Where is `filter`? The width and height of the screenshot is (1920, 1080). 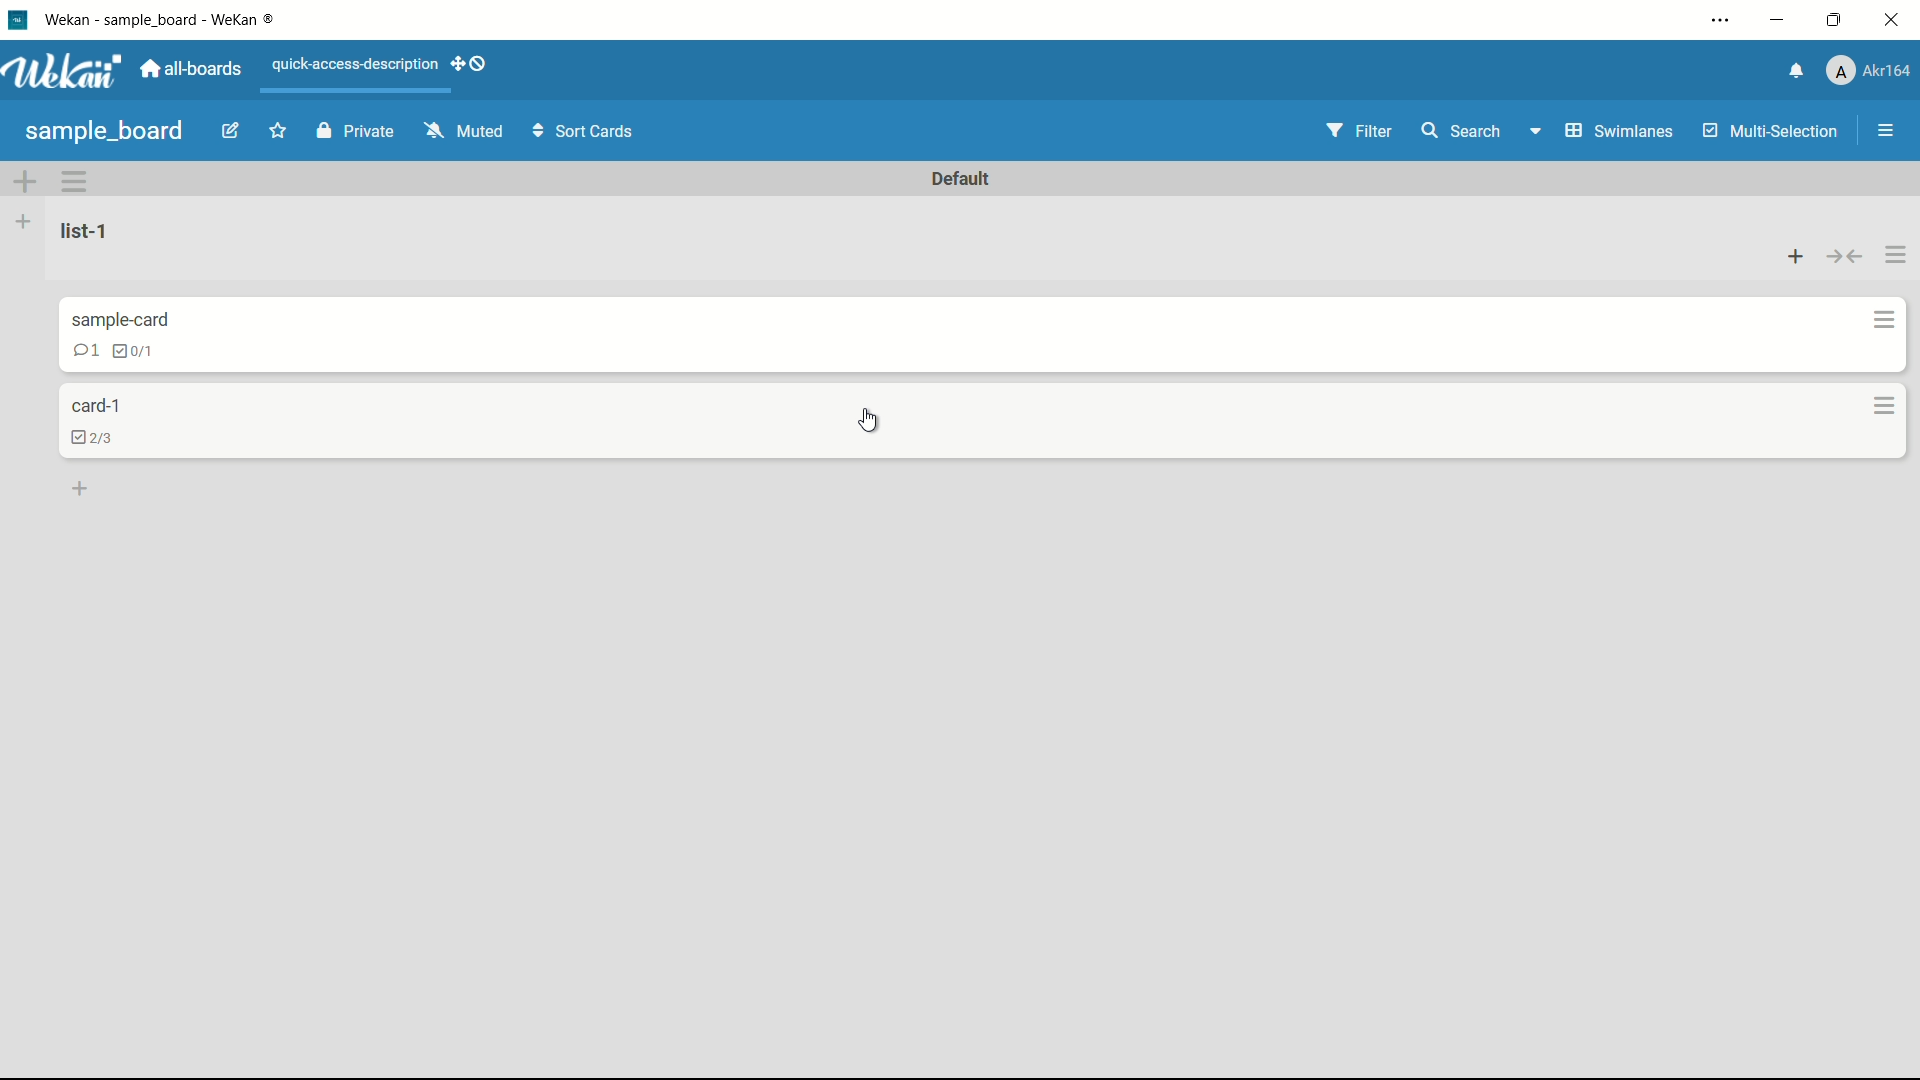 filter is located at coordinates (1353, 131).